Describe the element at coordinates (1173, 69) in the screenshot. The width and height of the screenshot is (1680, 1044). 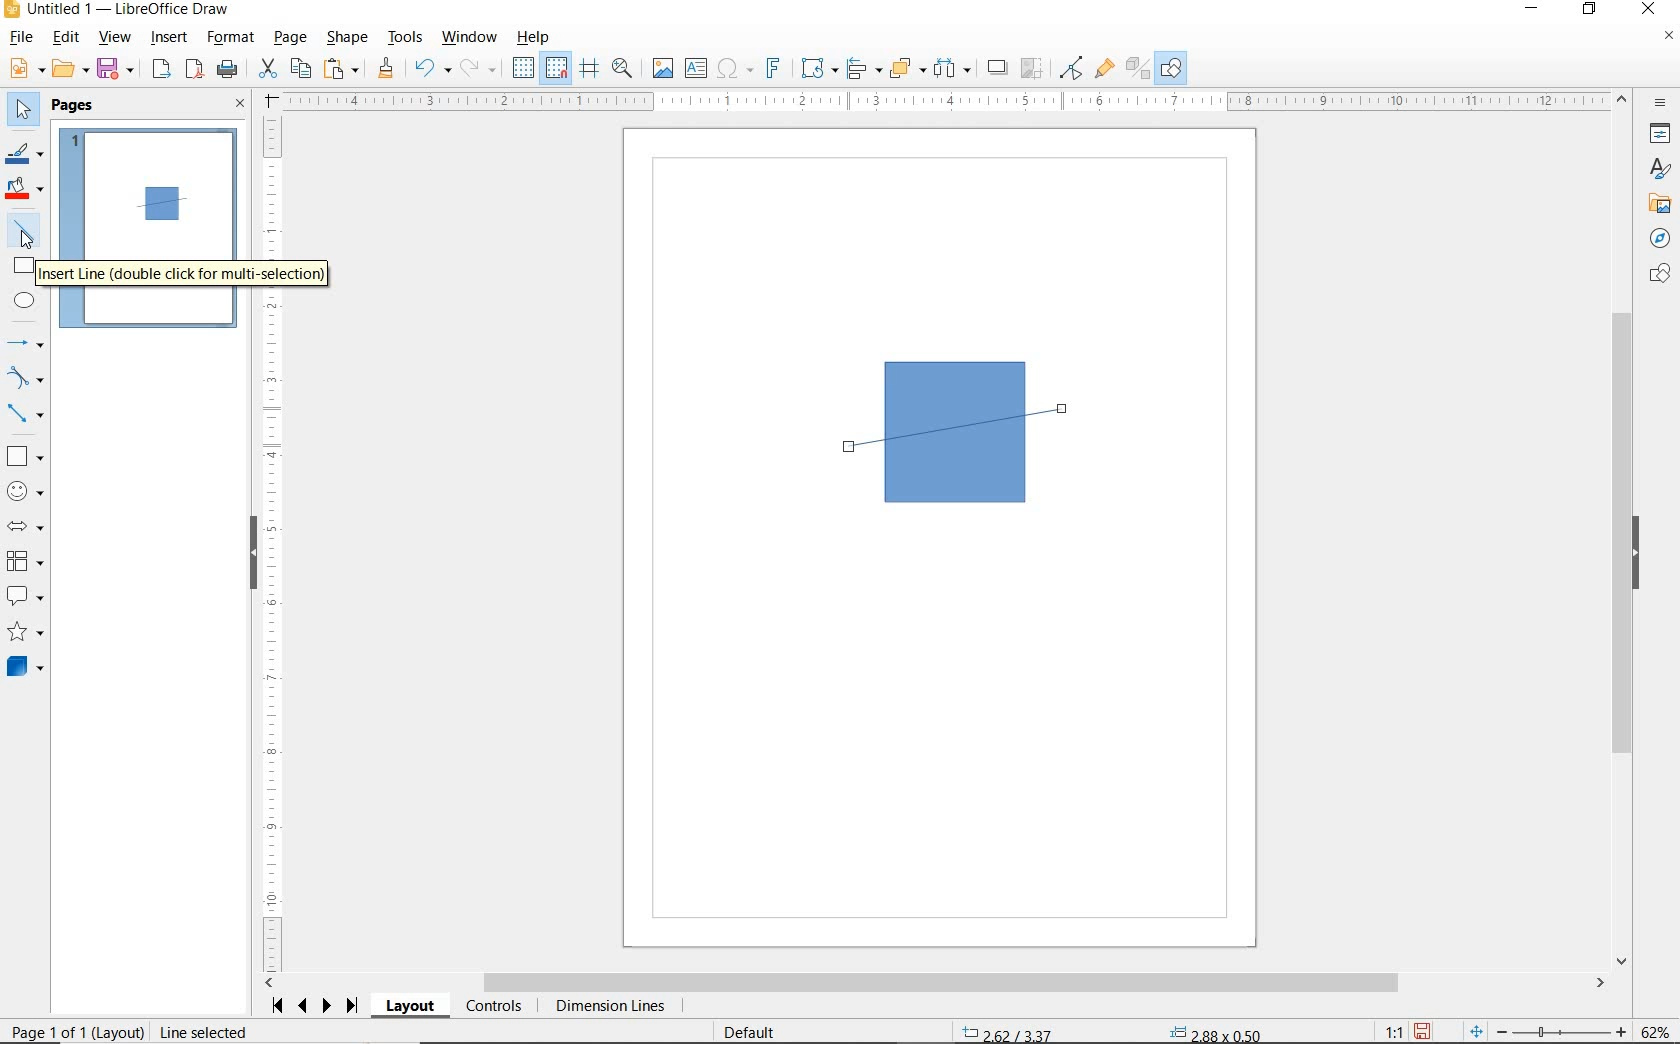
I see `SHOW DRAW FUNCTIONS` at that location.